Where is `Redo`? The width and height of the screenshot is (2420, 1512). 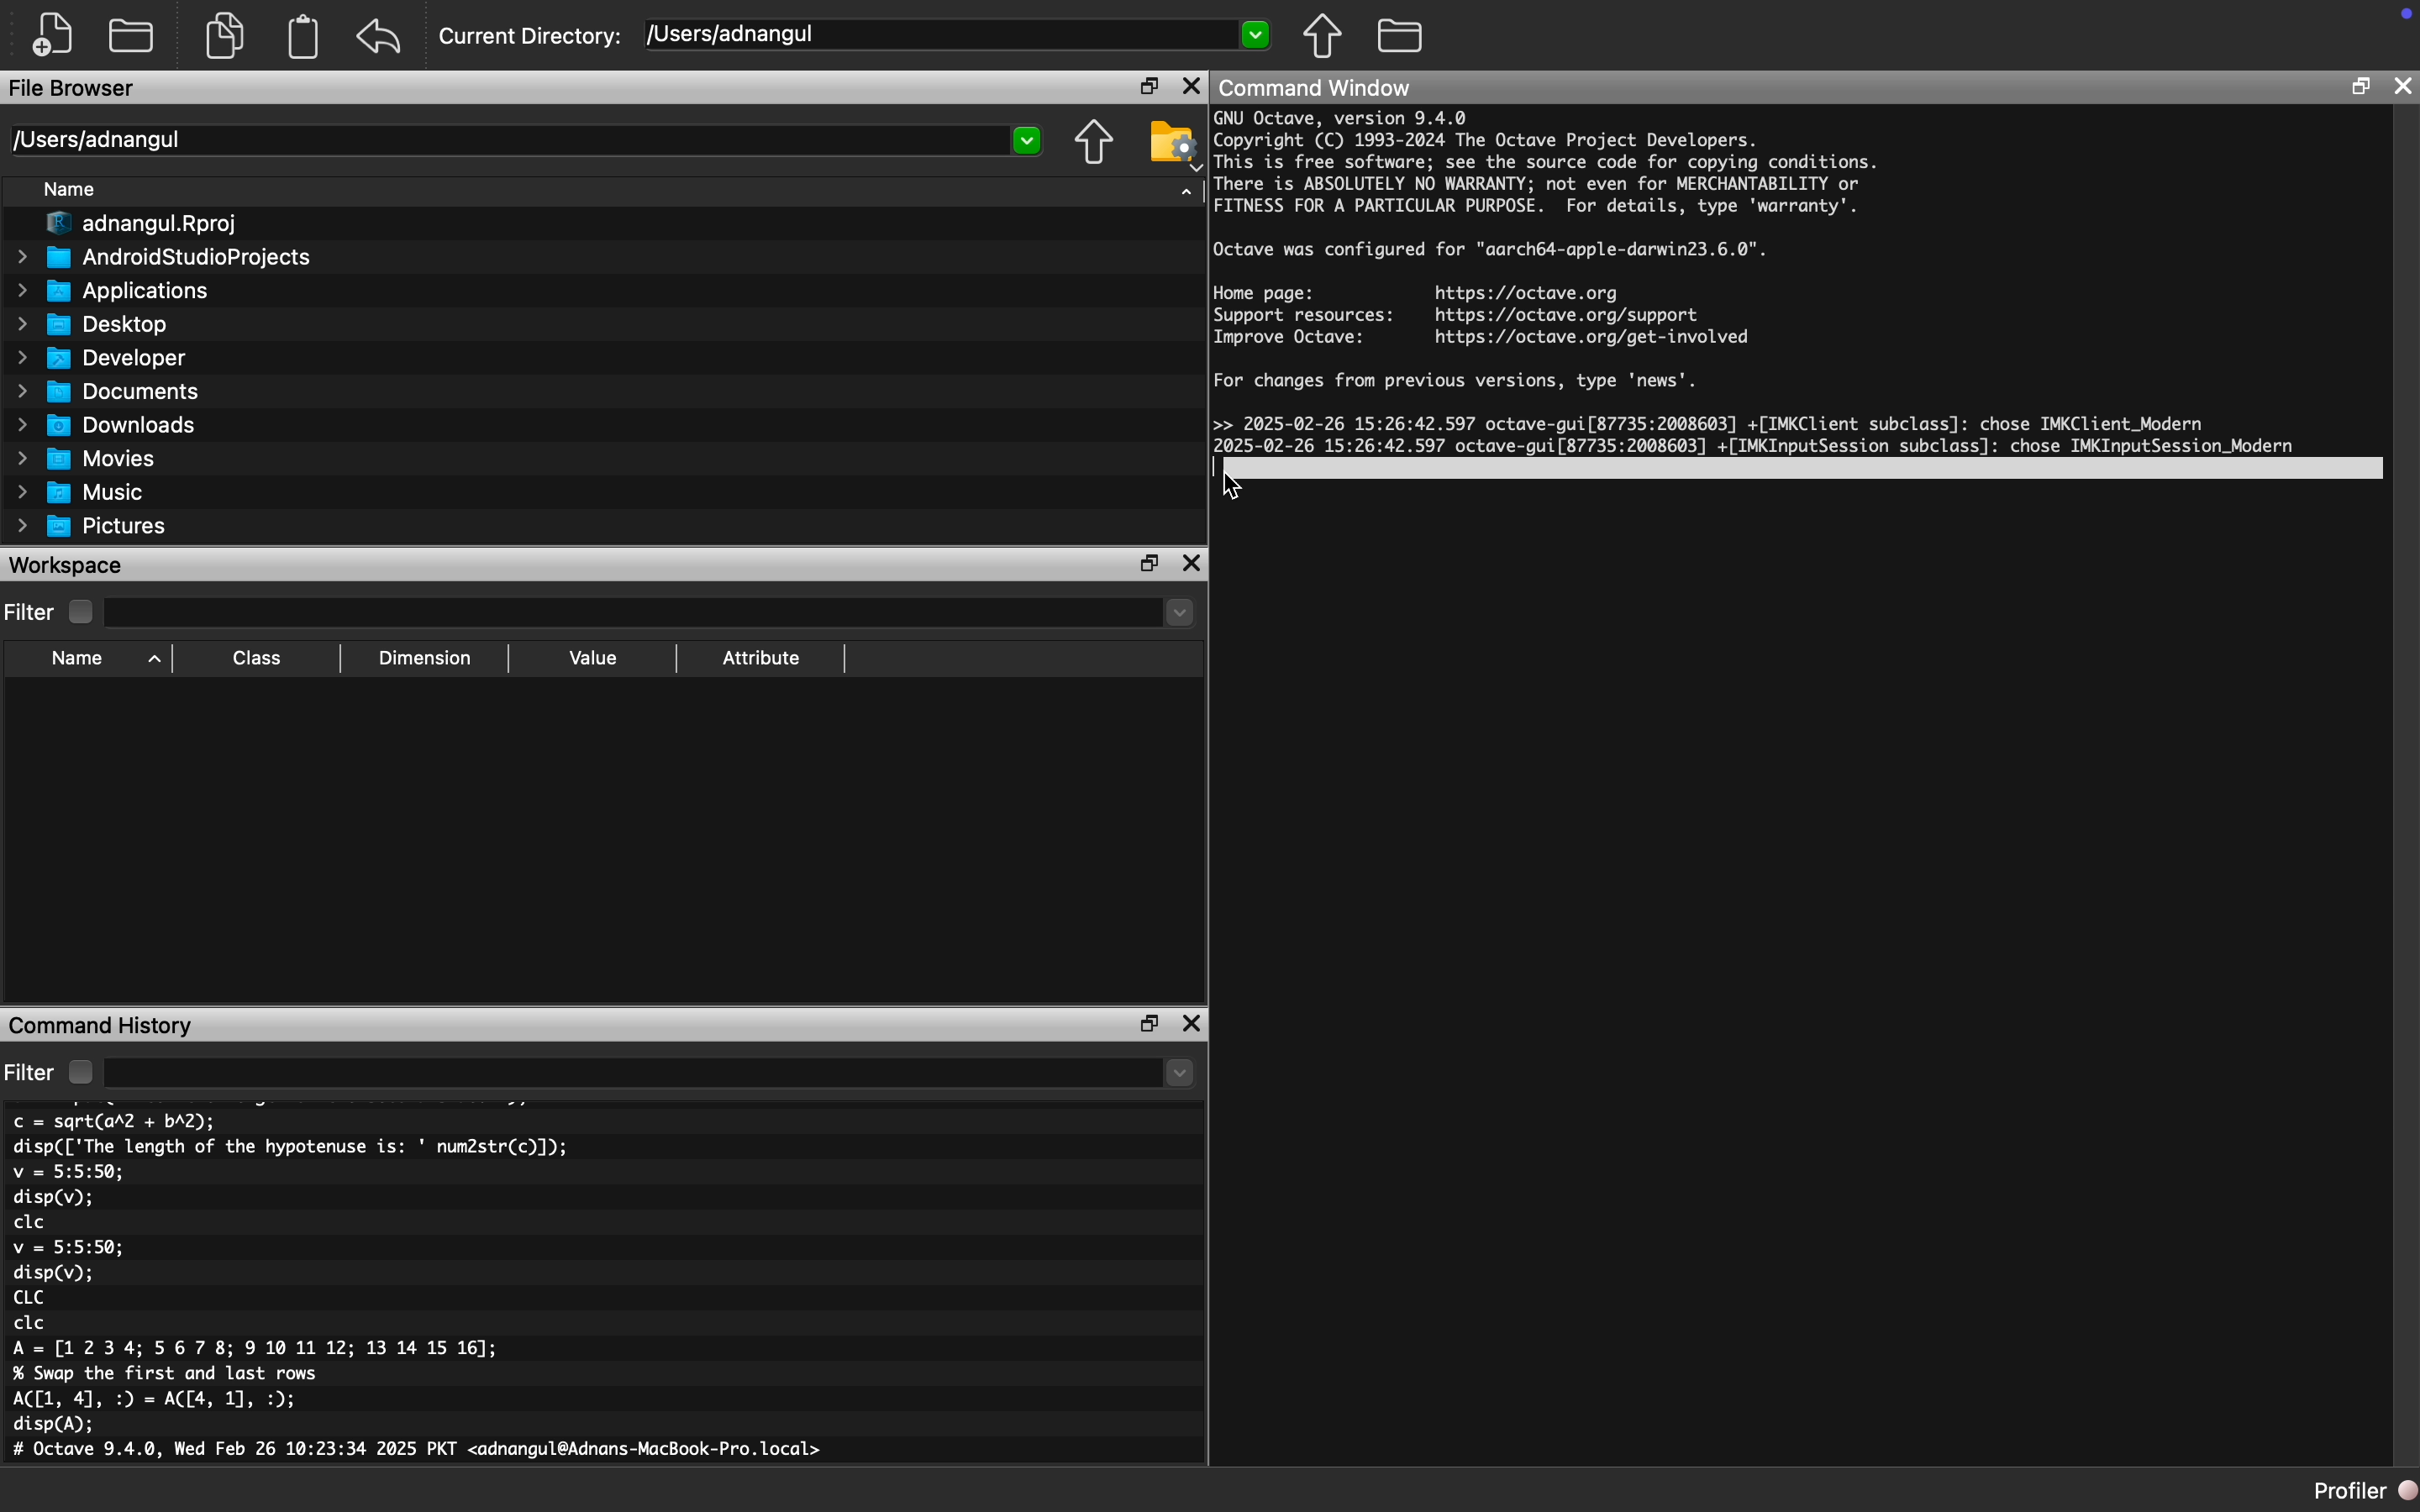 Redo is located at coordinates (381, 37).